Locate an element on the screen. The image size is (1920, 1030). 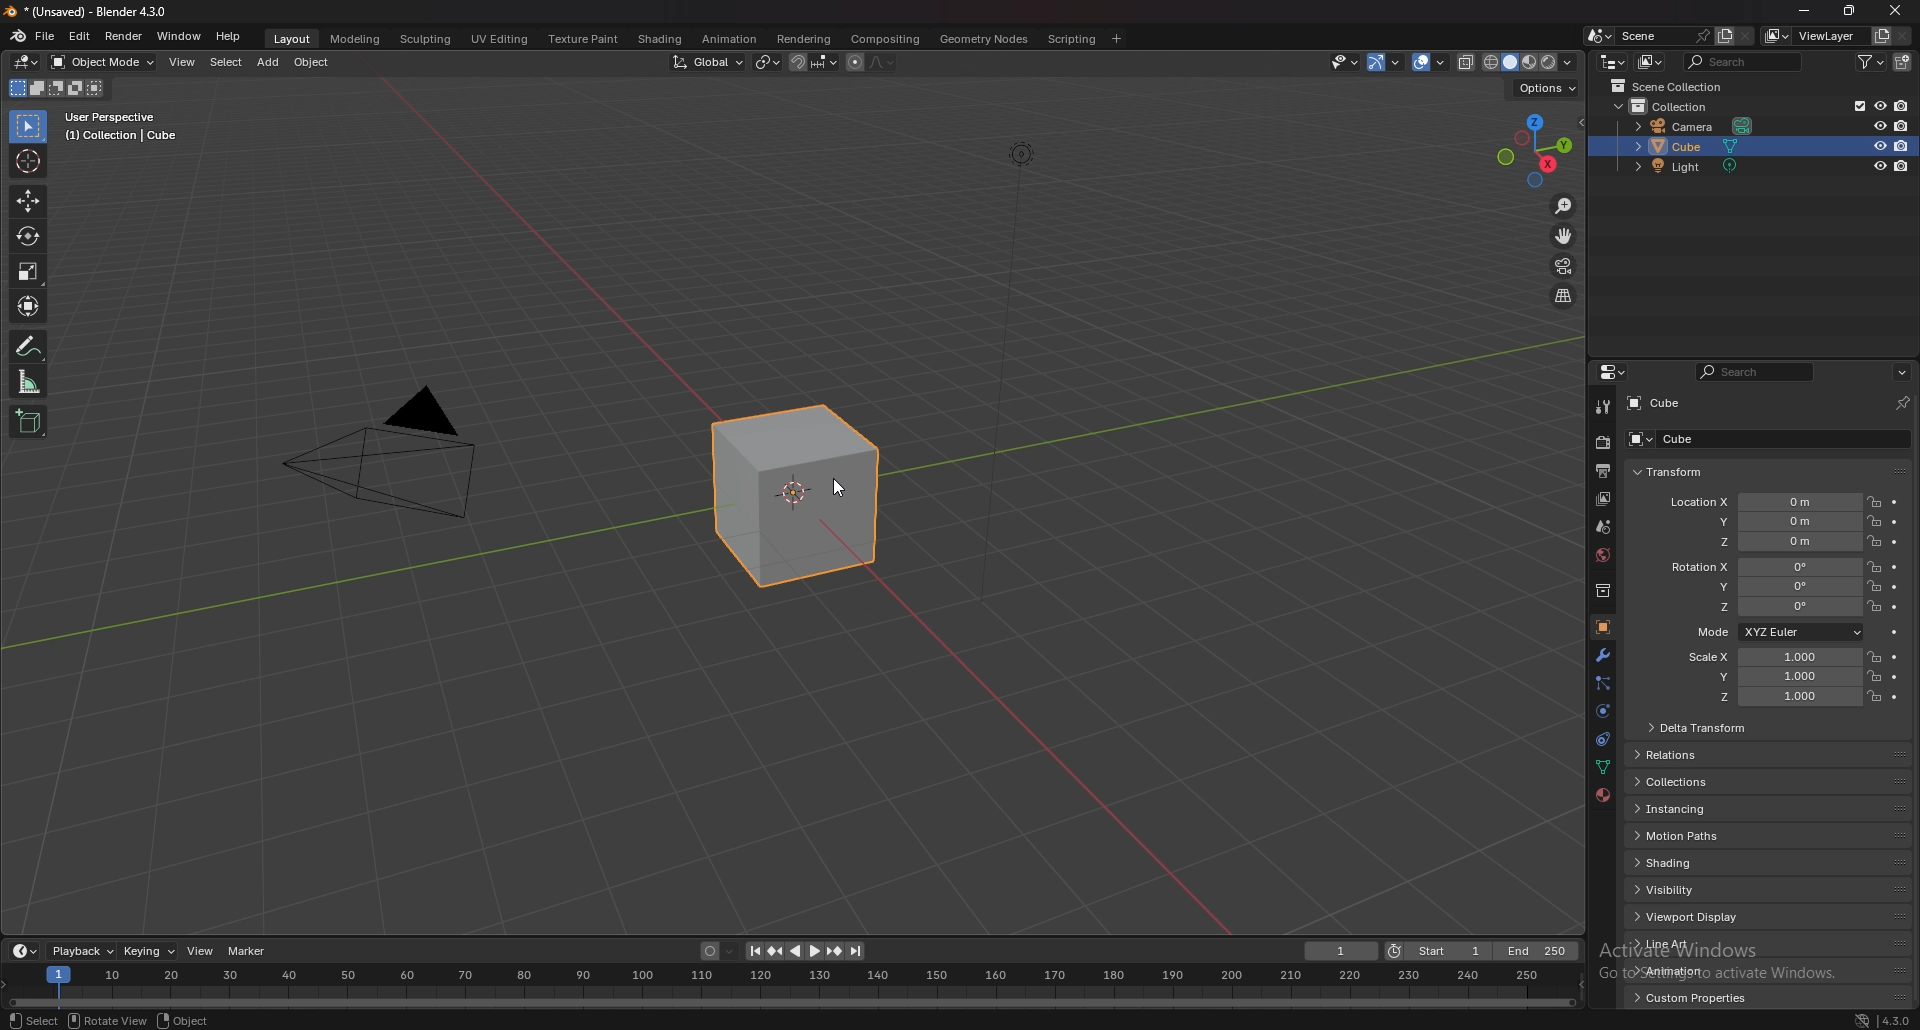
close is located at coordinates (1897, 9).